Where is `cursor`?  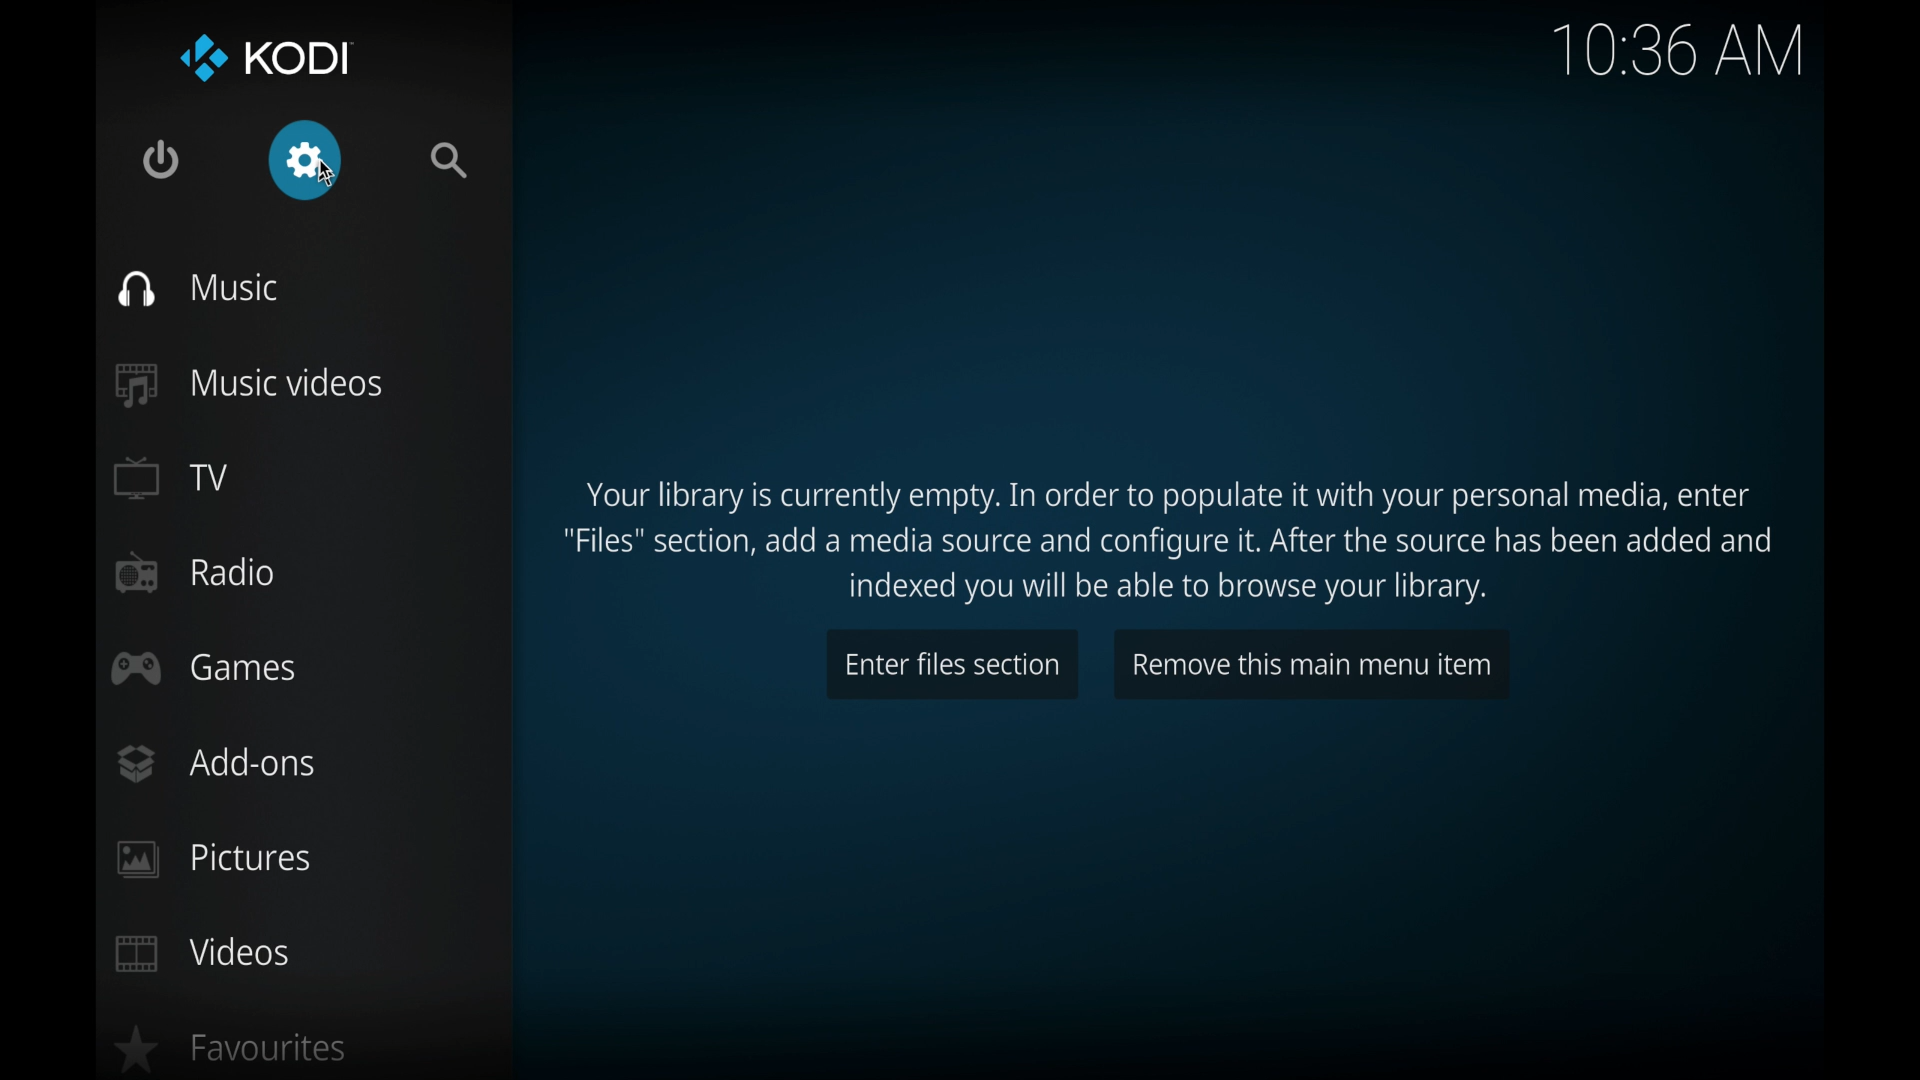 cursor is located at coordinates (330, 175).